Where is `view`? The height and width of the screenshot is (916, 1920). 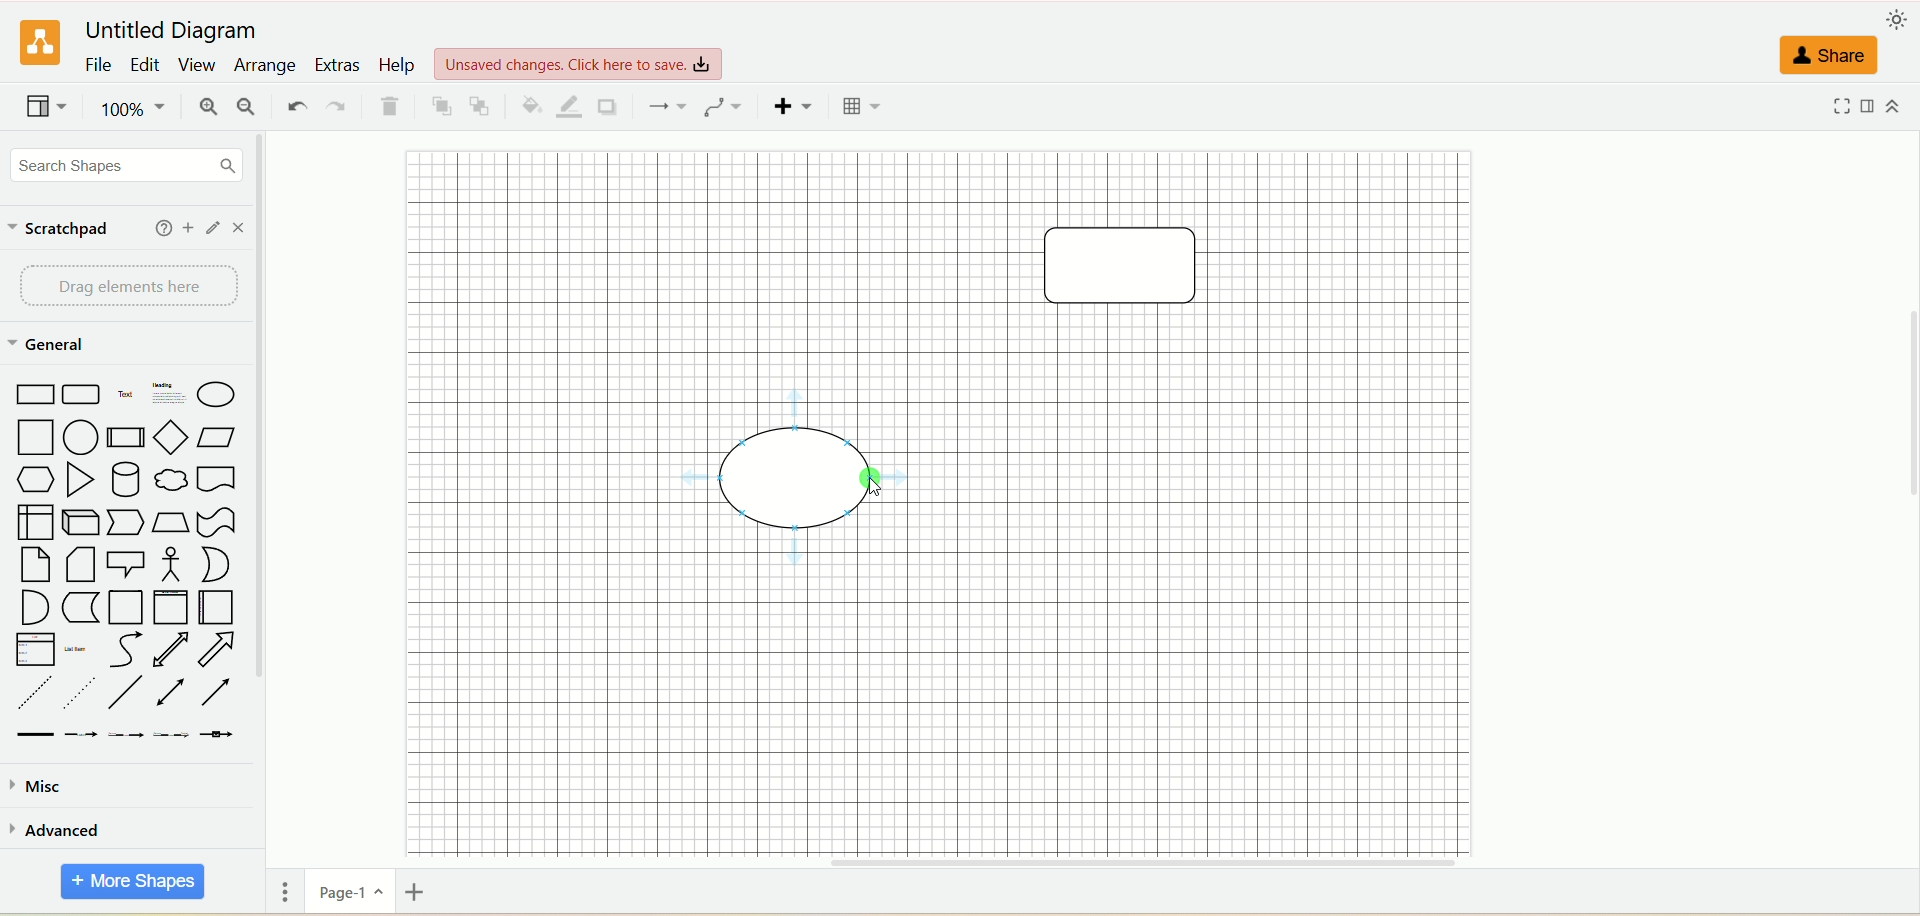
view is located at coordinates (580, 62).